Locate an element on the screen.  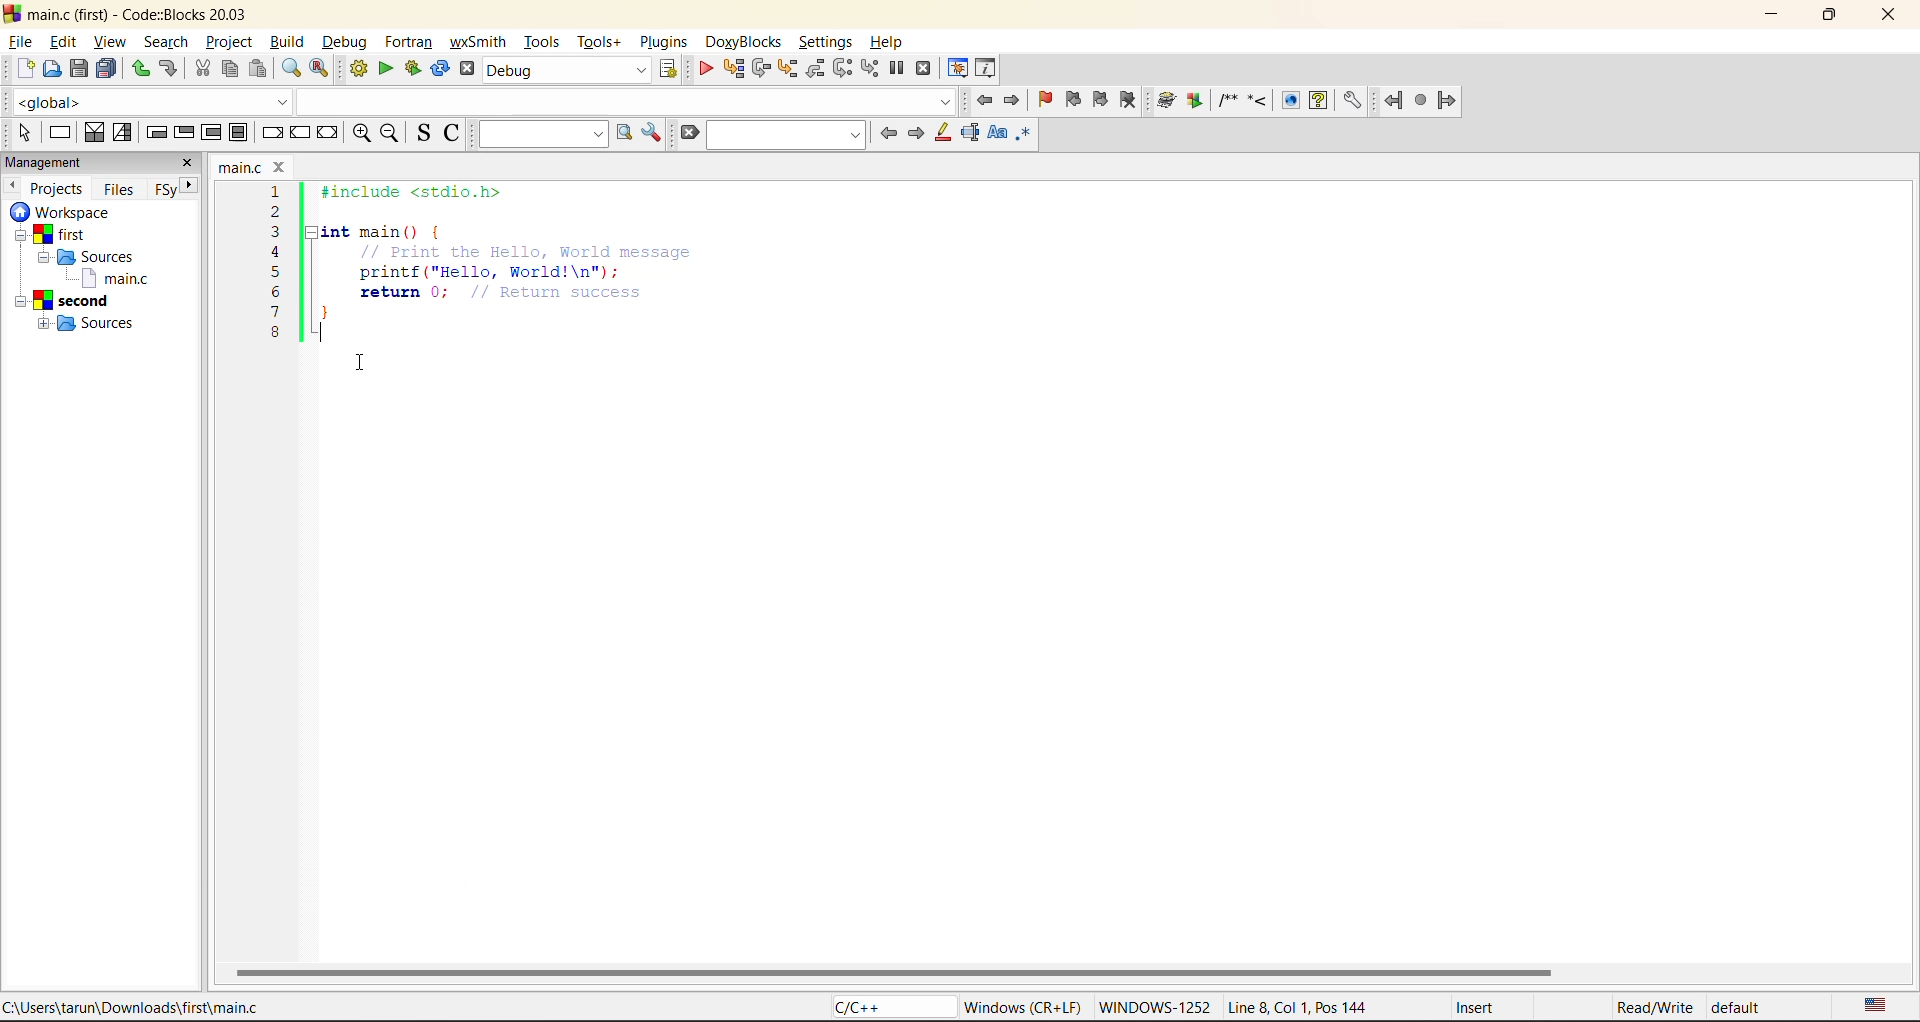
select is located at coordinates (23, 133).